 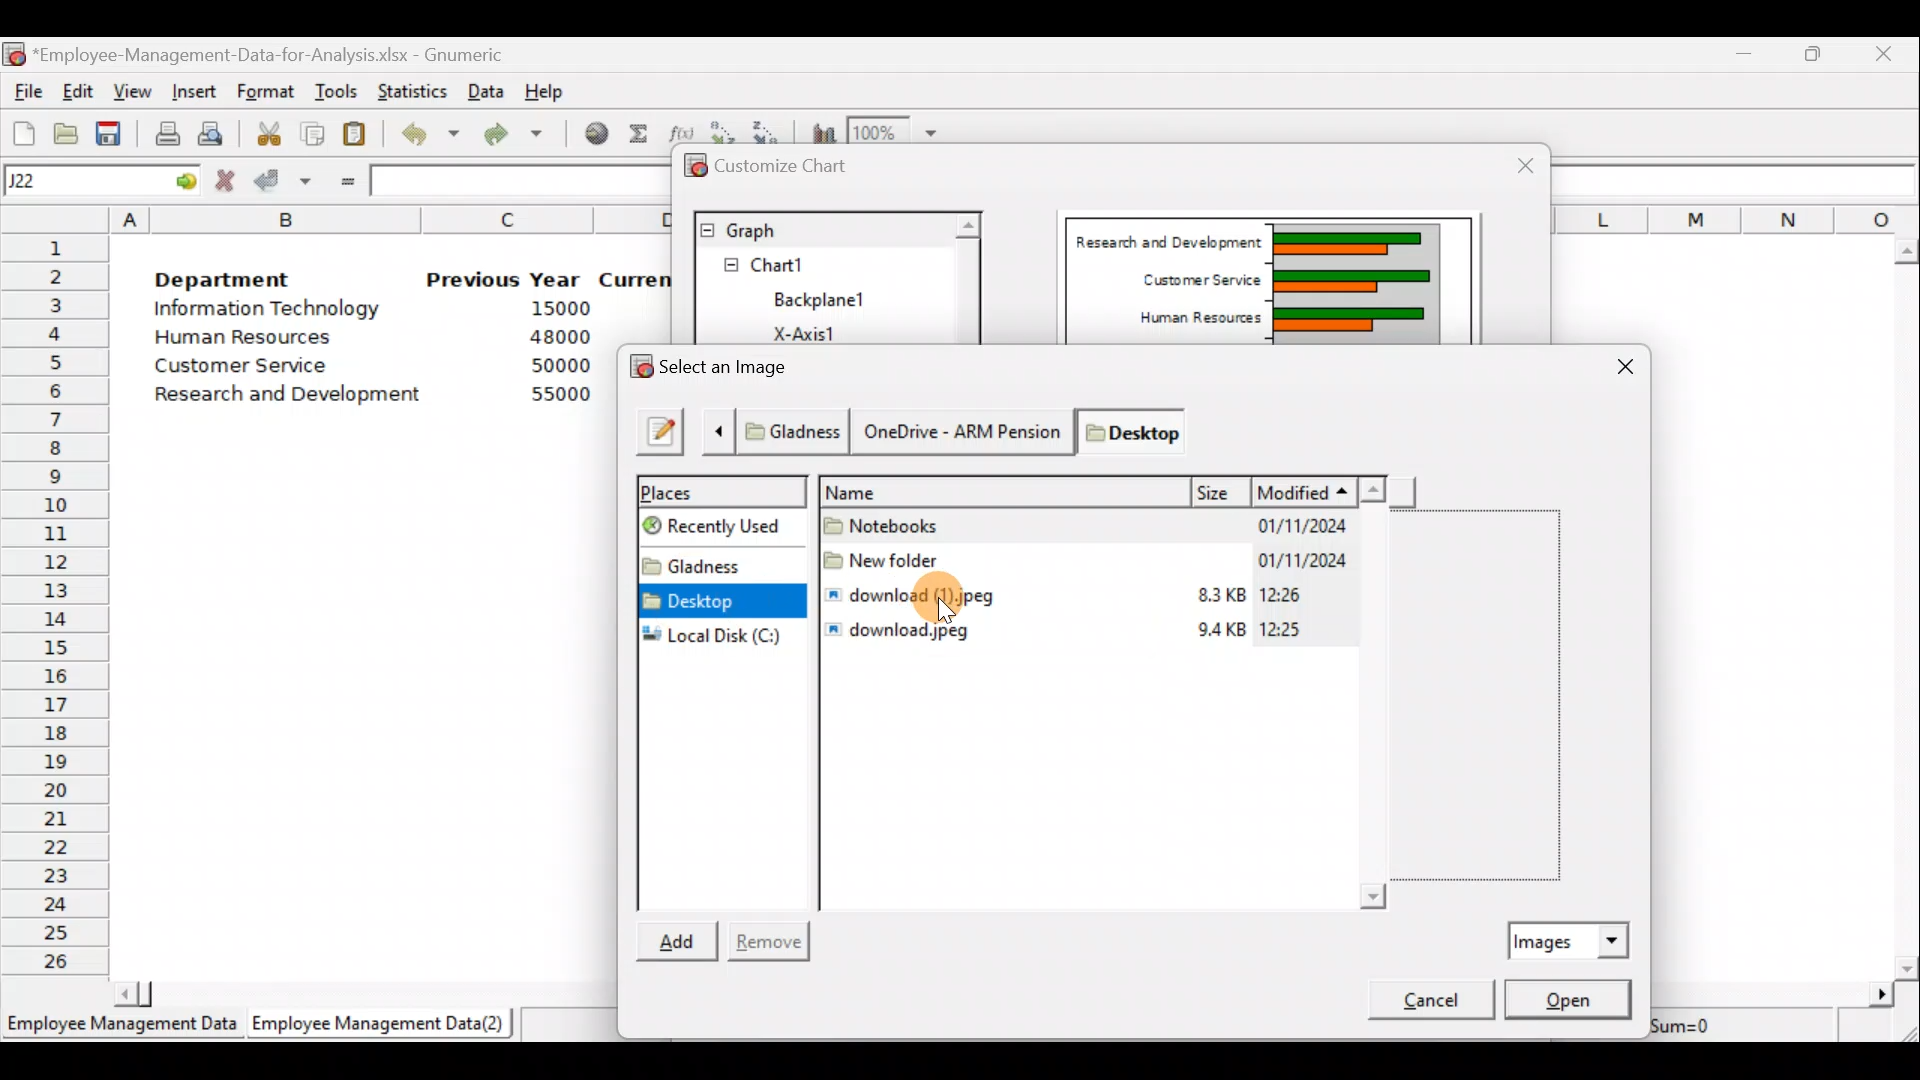 What do you see at coordinates (718, 366) in the screenshot?
I see `Select an image` at bounding box center [718, 366].